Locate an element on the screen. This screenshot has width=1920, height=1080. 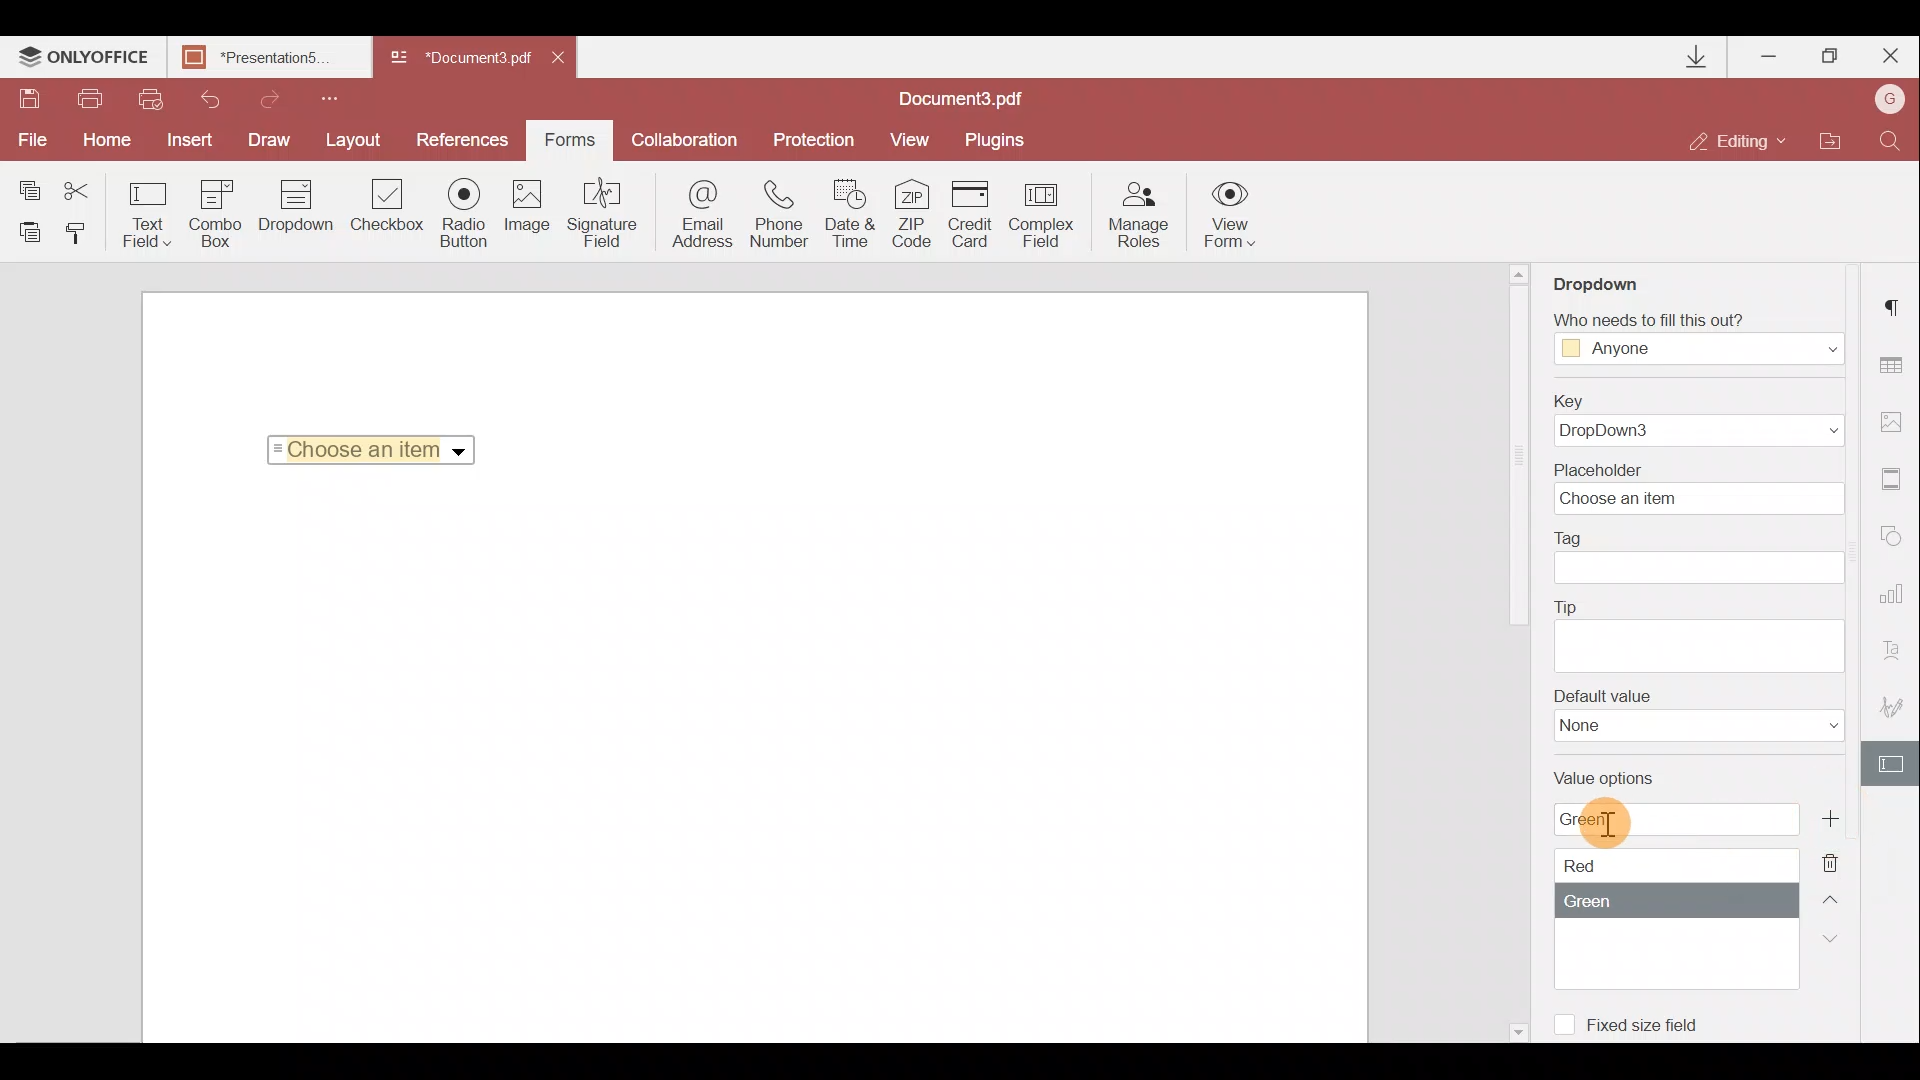
Default value is located at coordinates (1691, 721).